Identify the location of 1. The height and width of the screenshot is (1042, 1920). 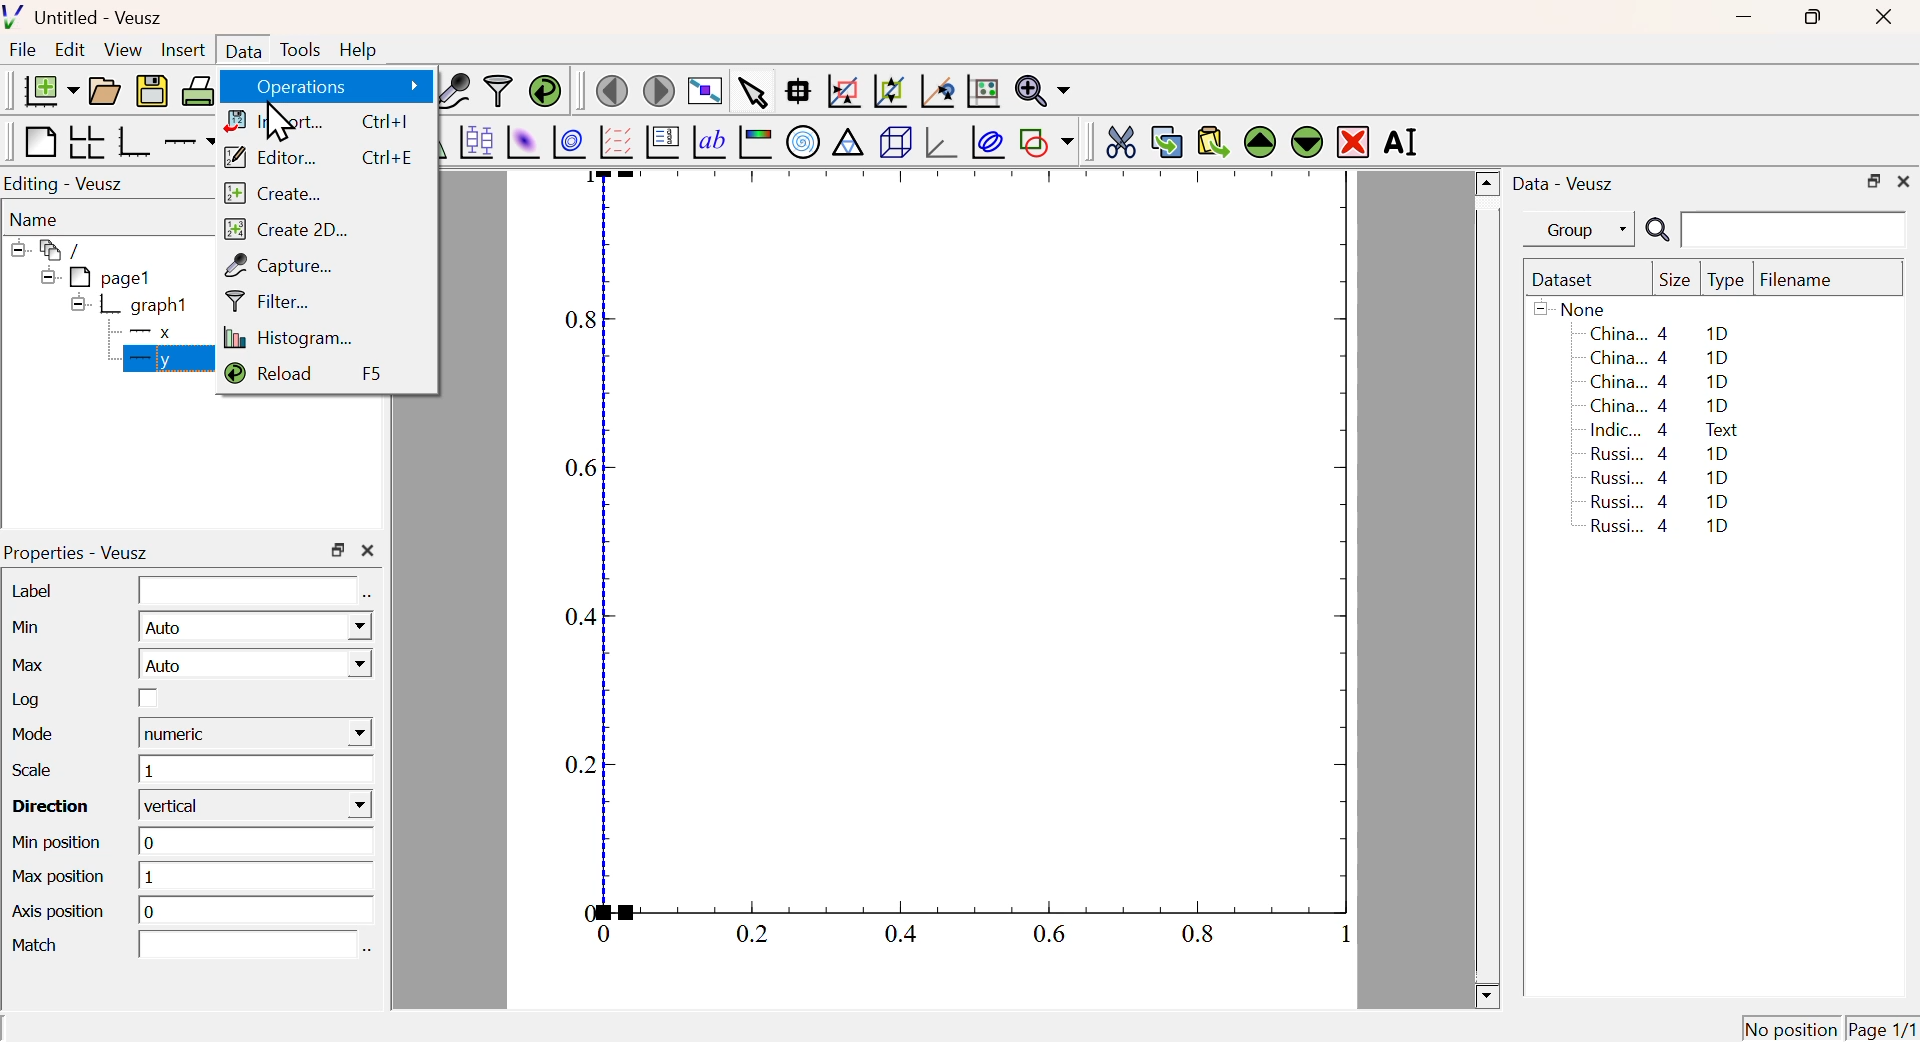
(255, 770).